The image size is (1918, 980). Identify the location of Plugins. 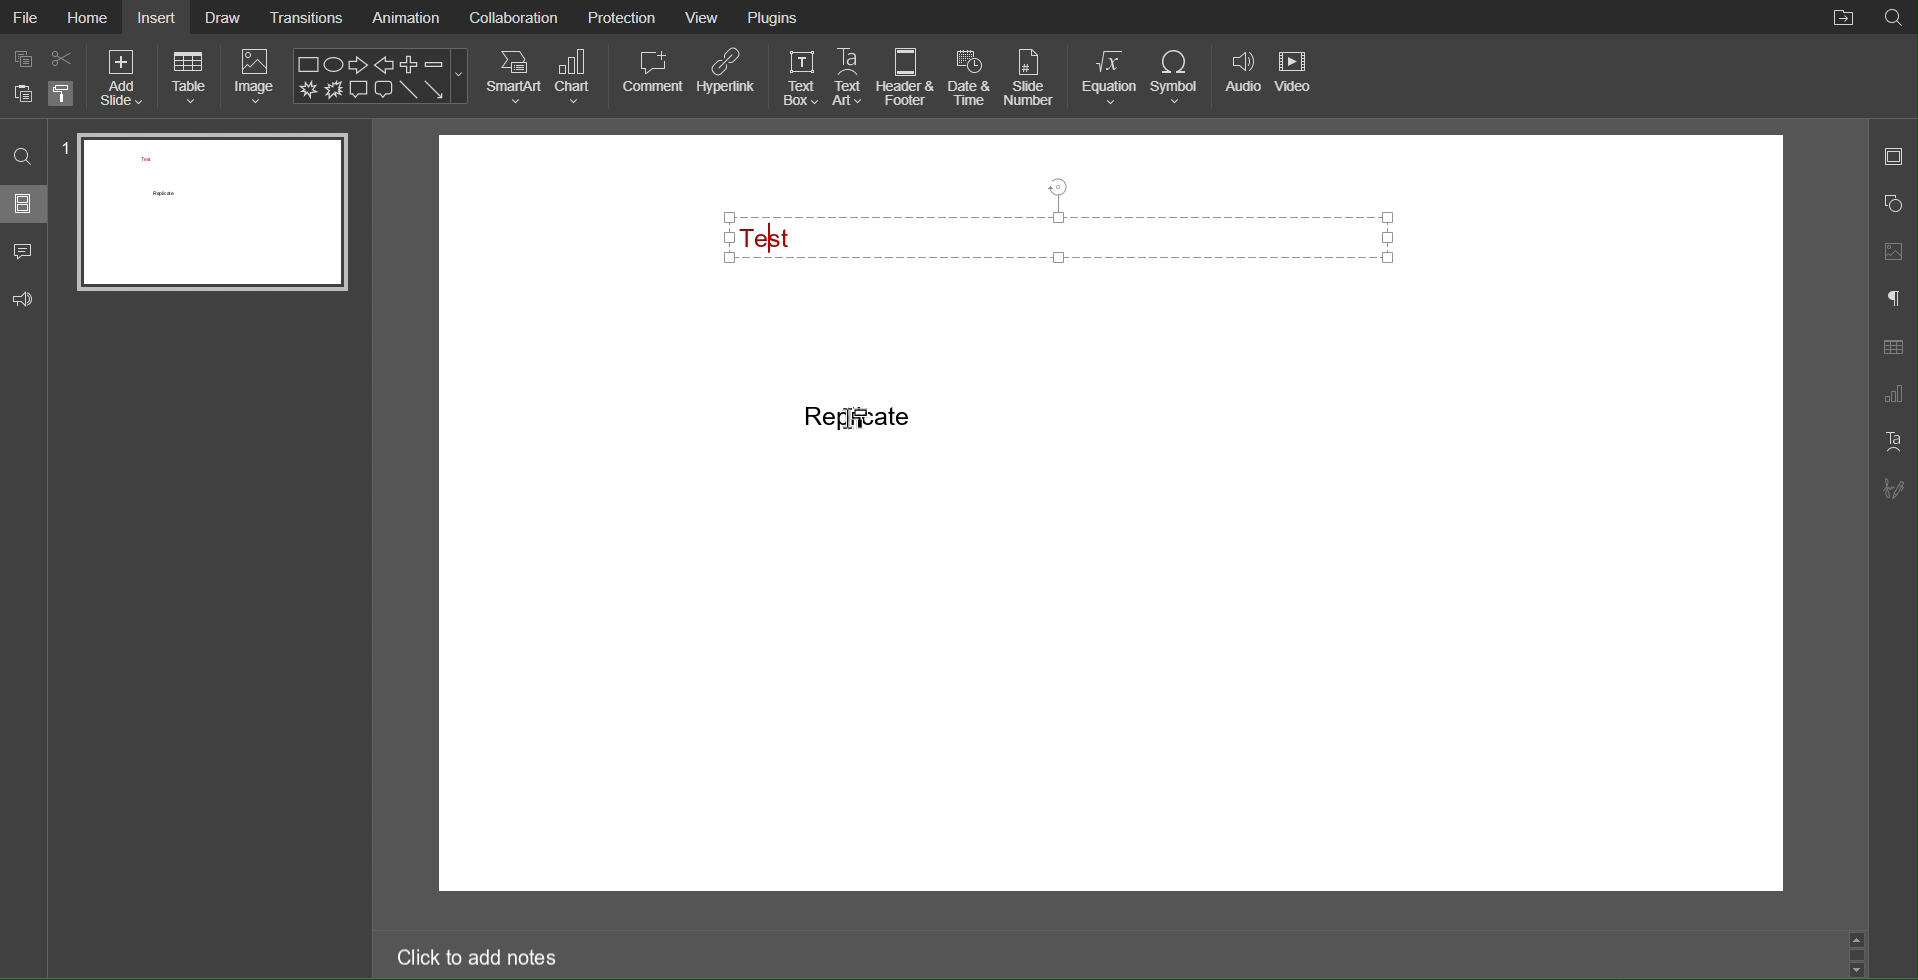
(774, 19).